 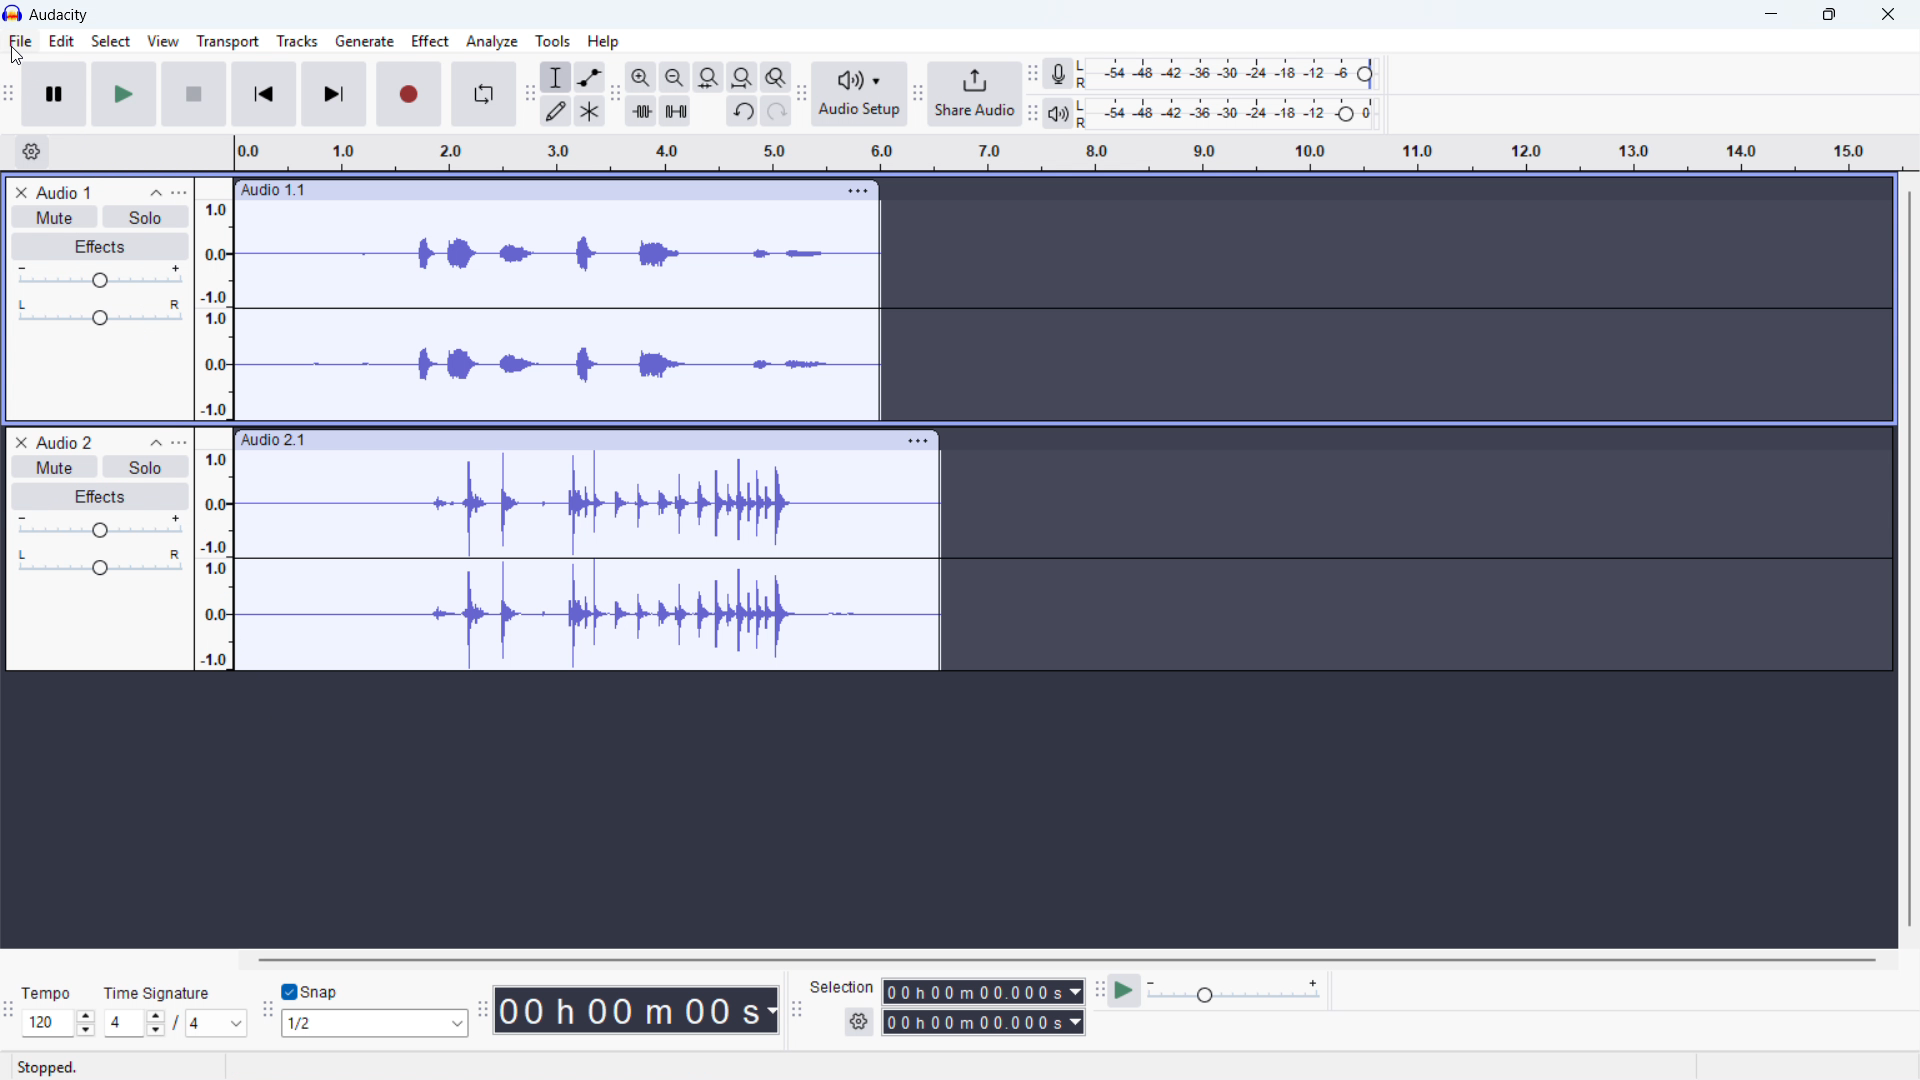 What do you see at coordinates (552, 41) in the screenshot?
I see `Tools` at bounding box center [552, 41].